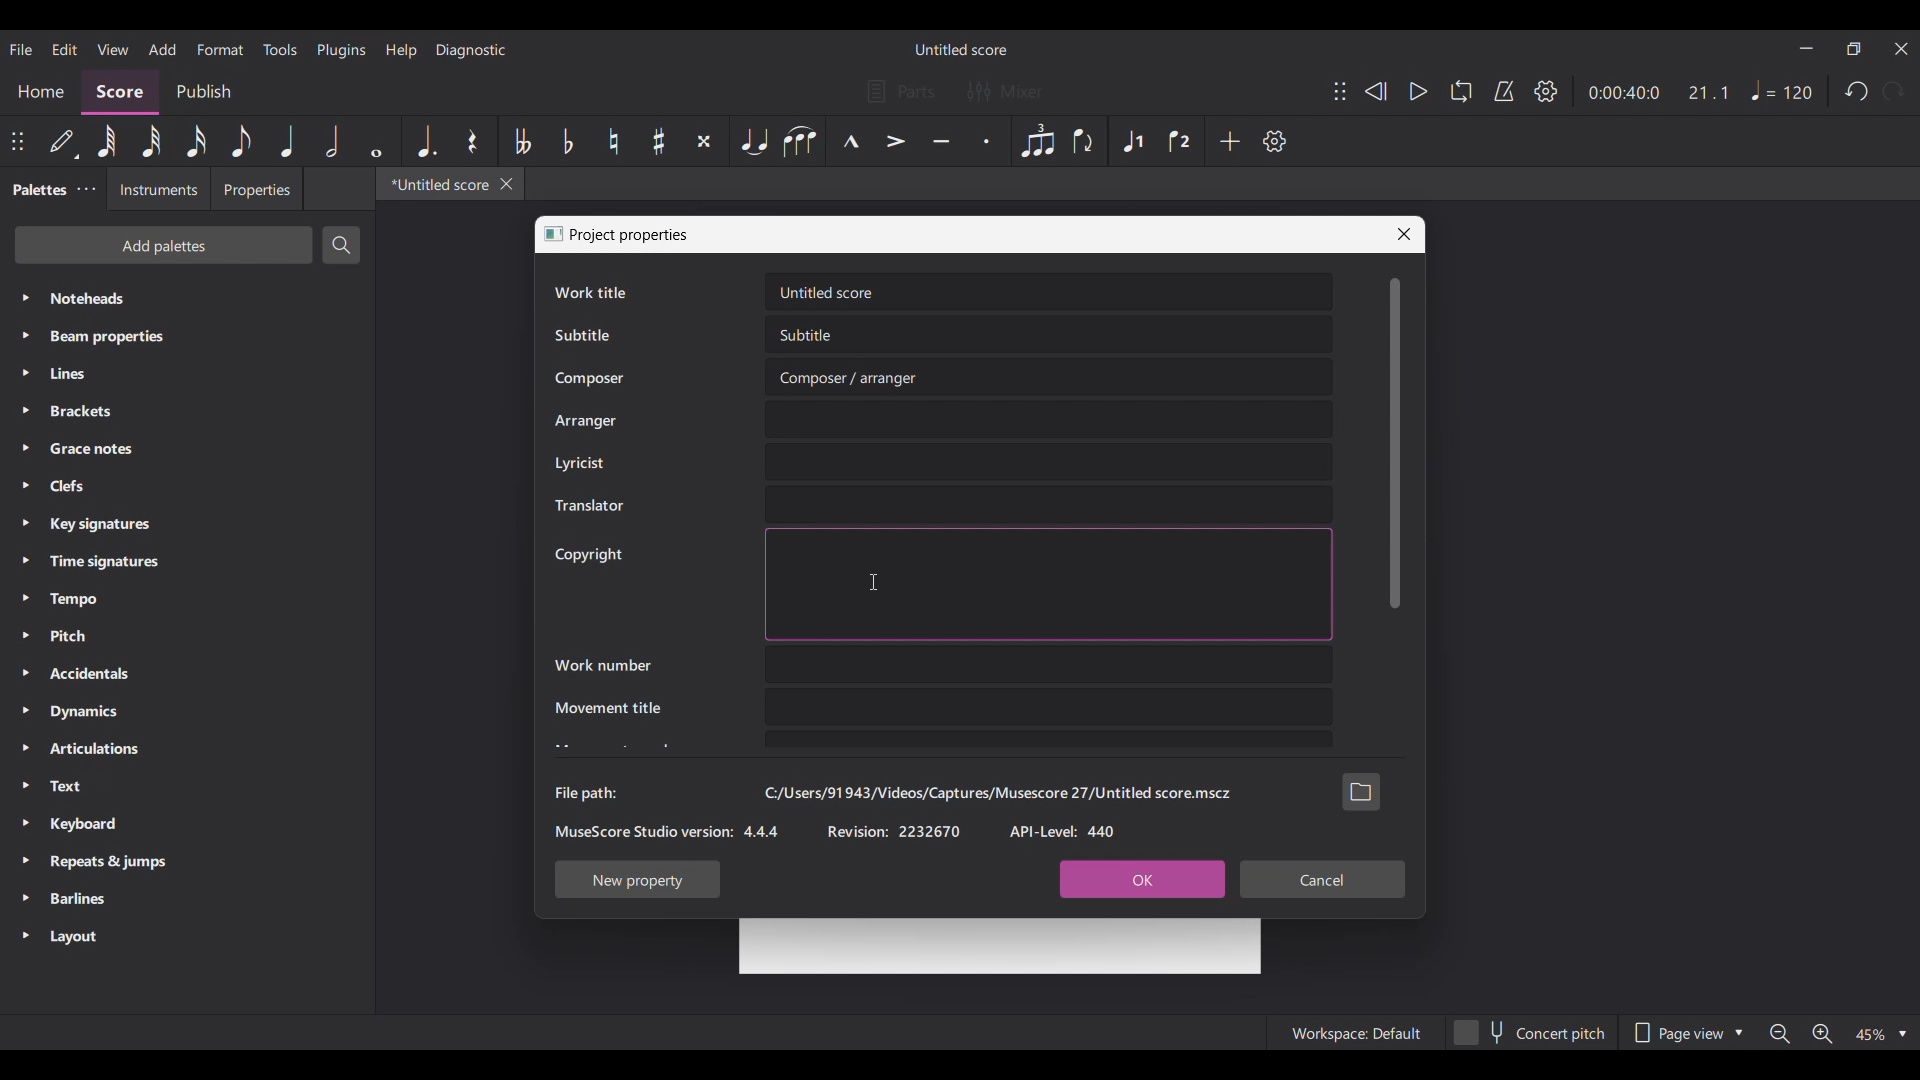  Describe the element at coordinates (64, 142) in the screenshot. I see `Default` at that location.